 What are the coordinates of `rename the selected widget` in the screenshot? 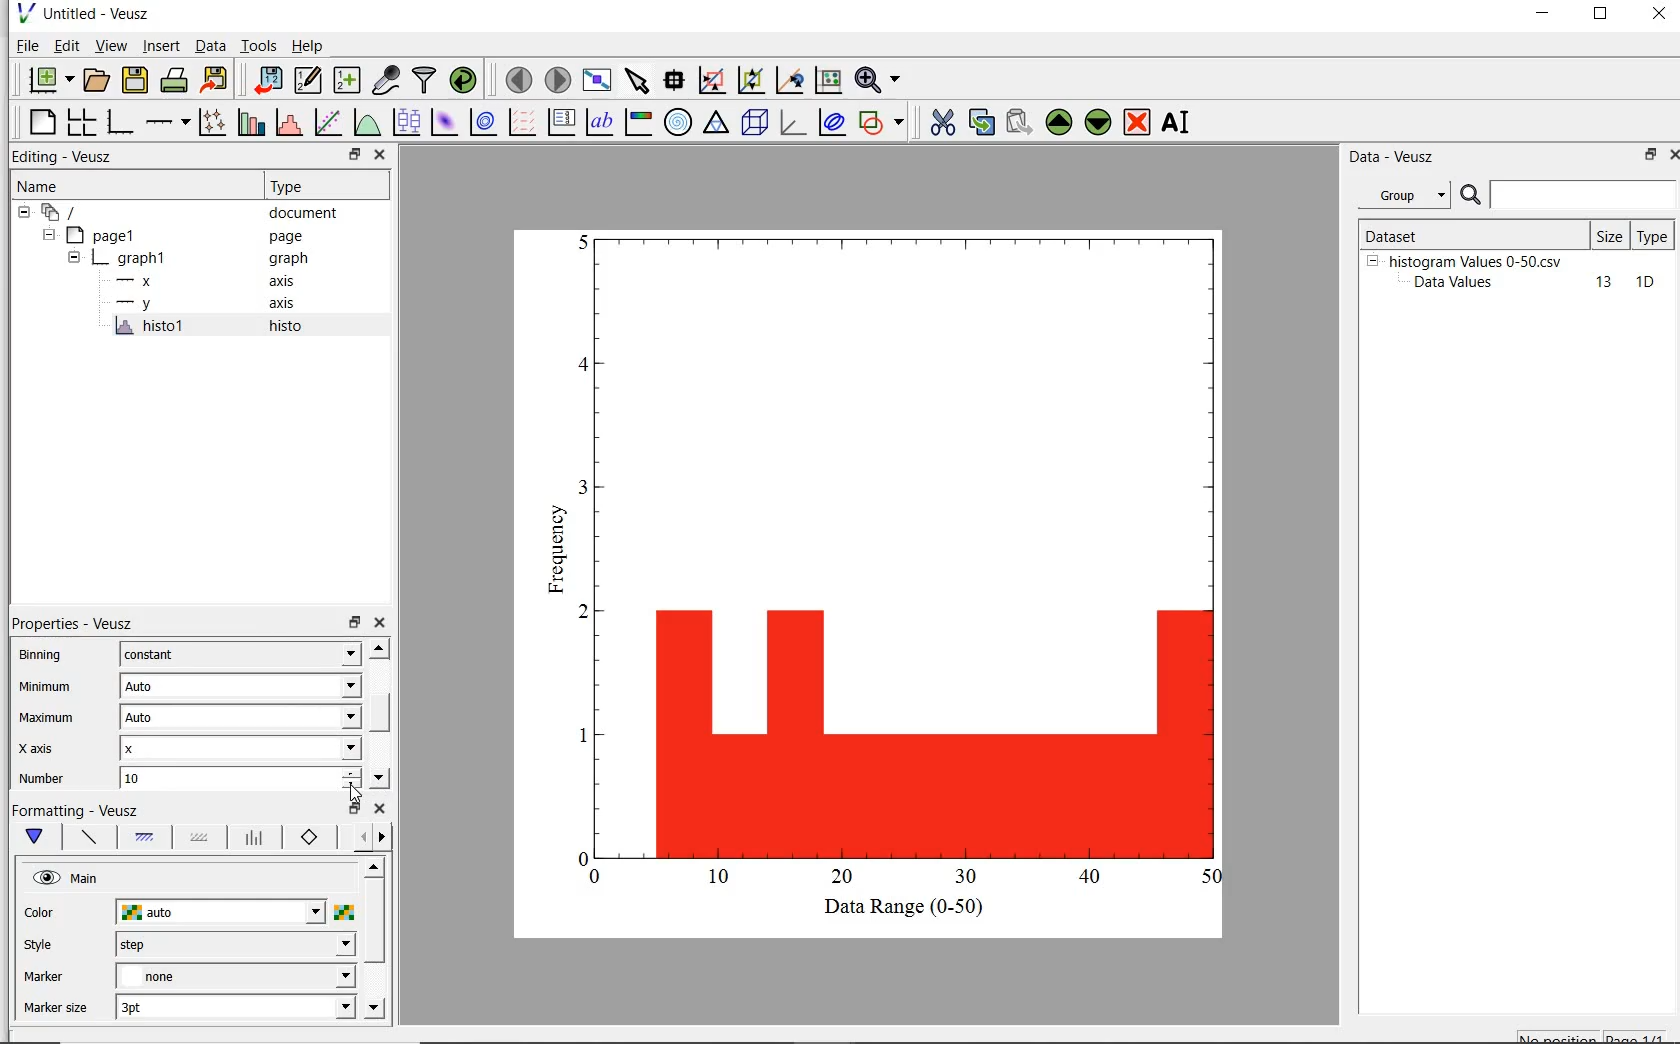 It's located at (1178, 122).